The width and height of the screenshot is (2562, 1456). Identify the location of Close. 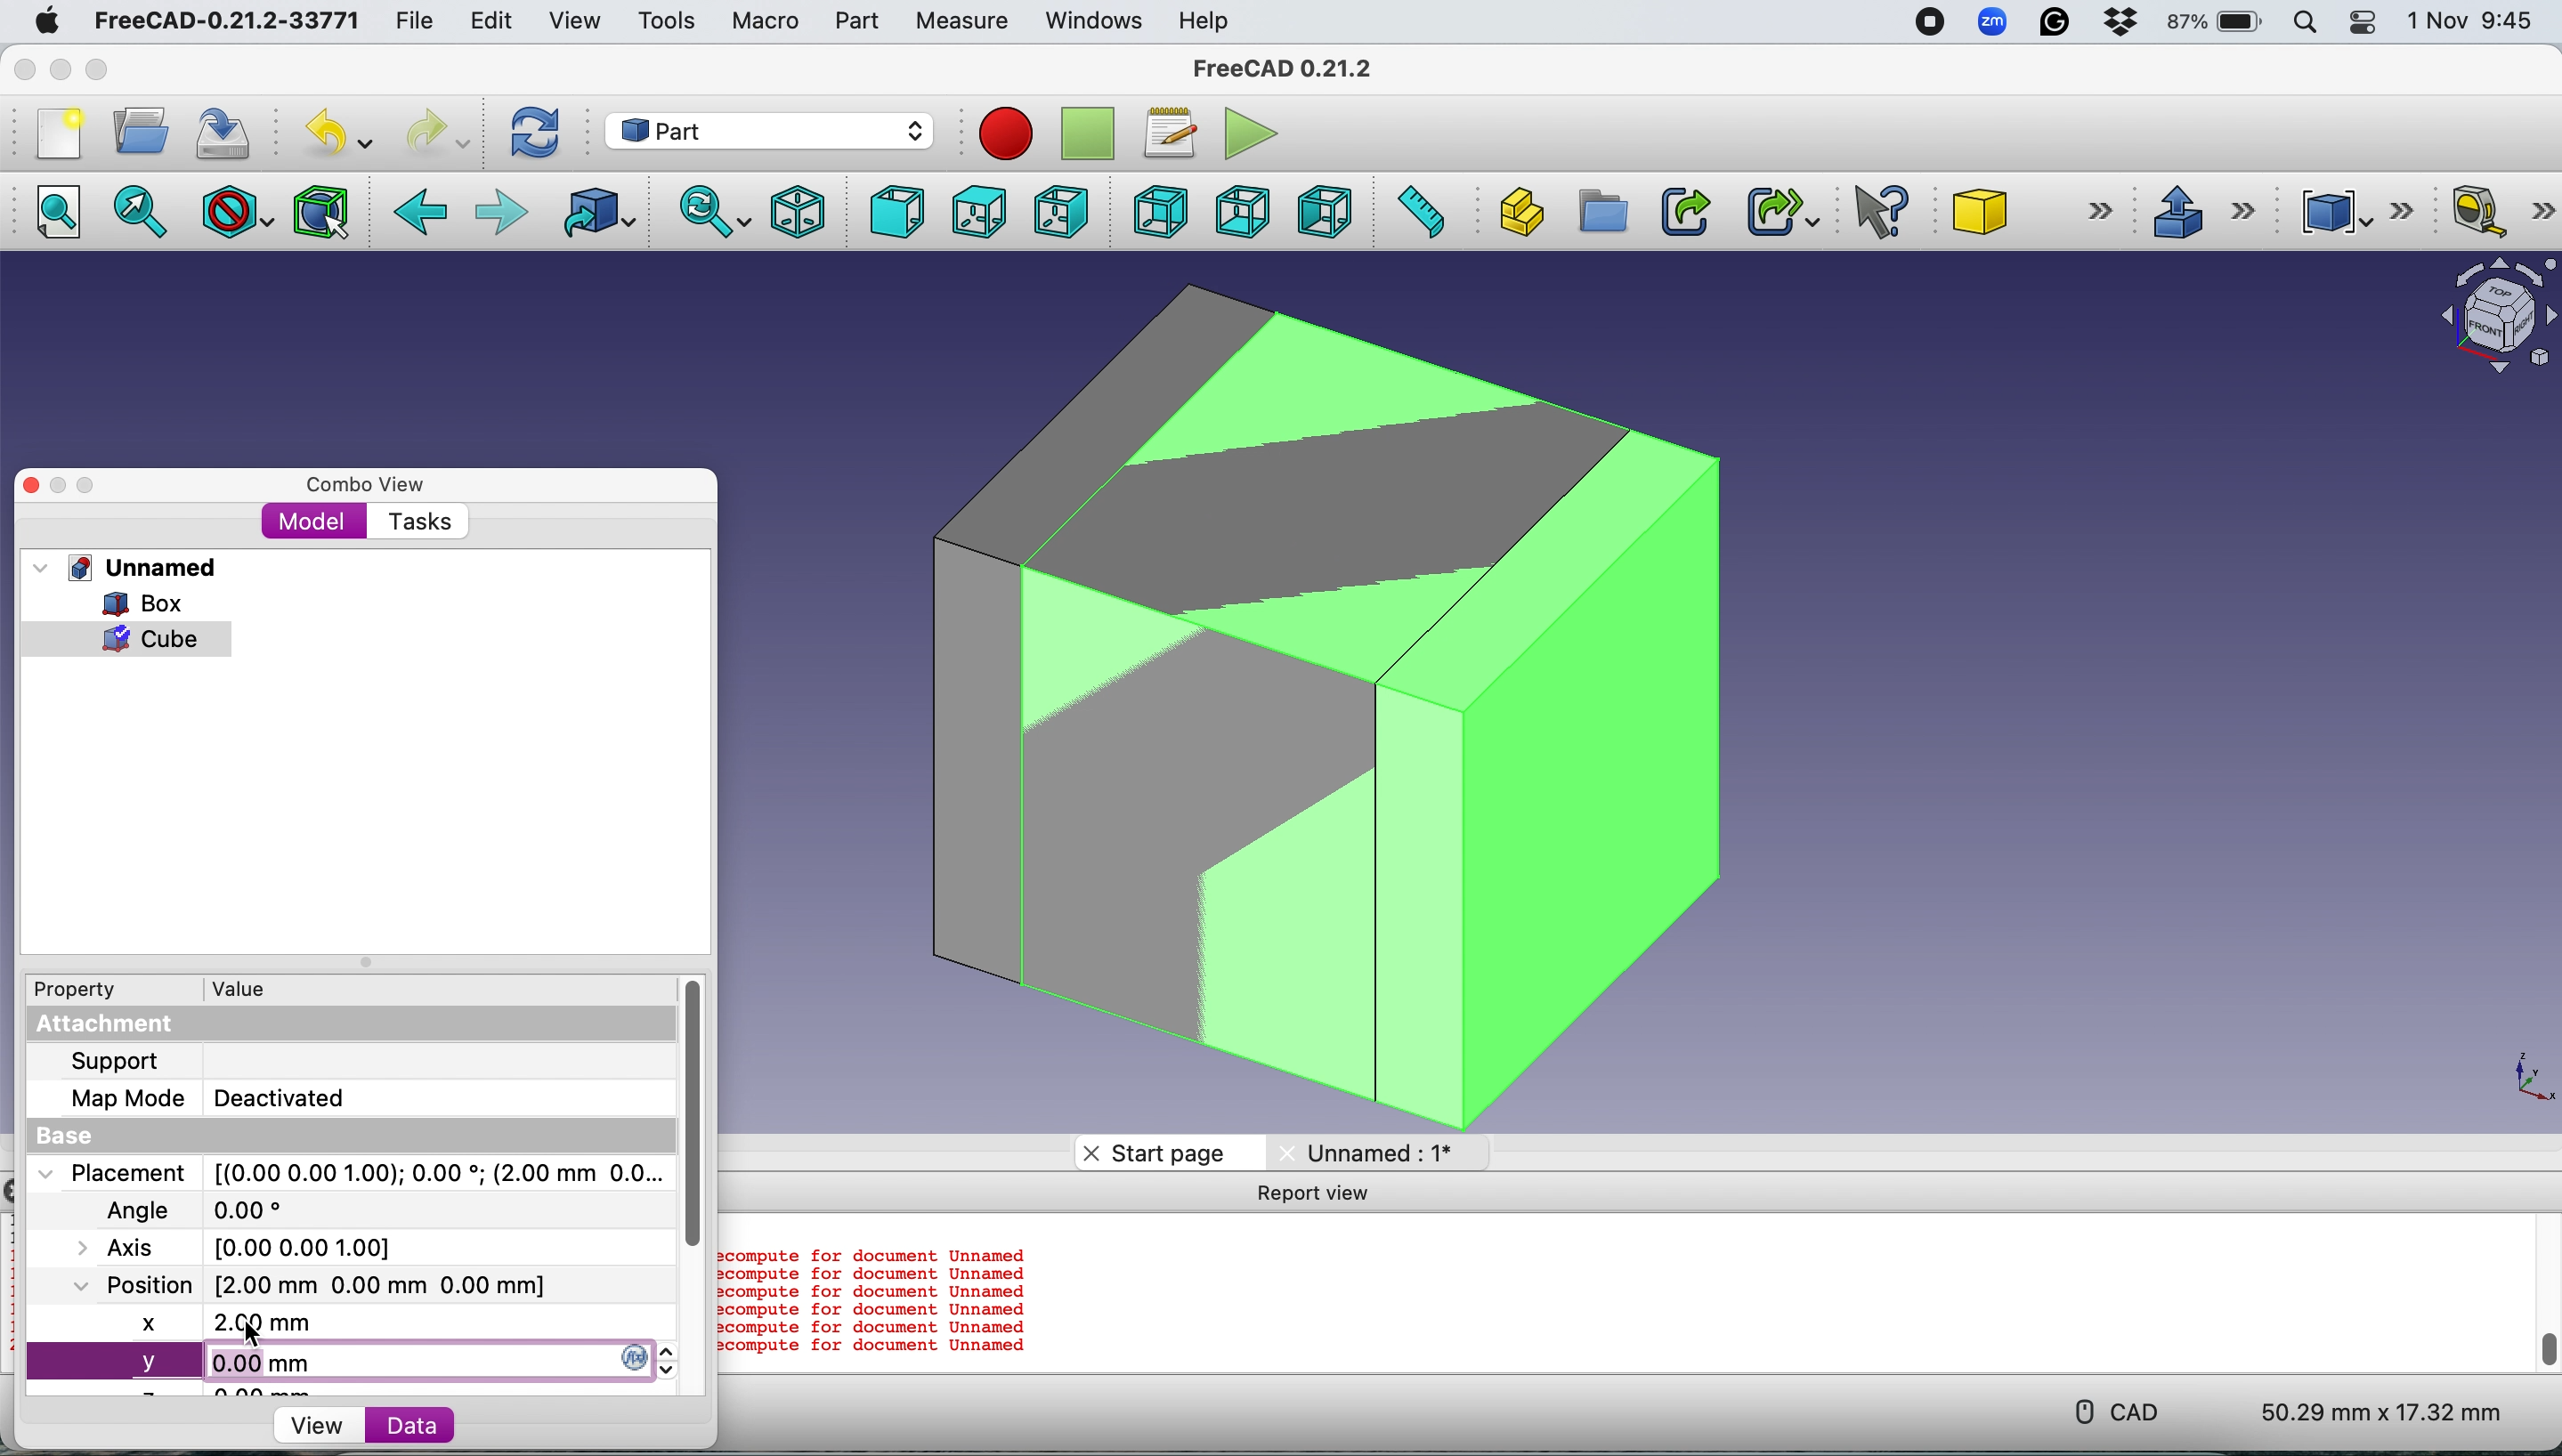
(31, 486).